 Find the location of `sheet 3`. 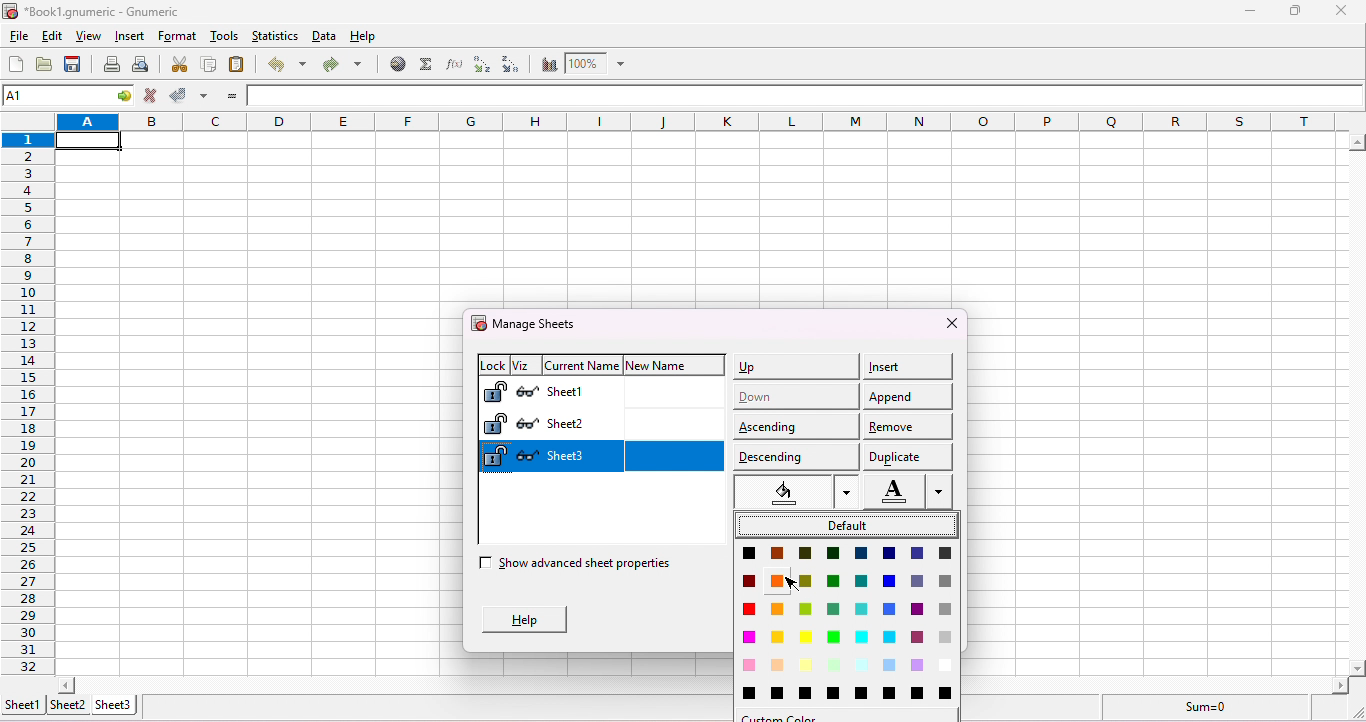

sheet 3 is located at coordinates (634, 455).